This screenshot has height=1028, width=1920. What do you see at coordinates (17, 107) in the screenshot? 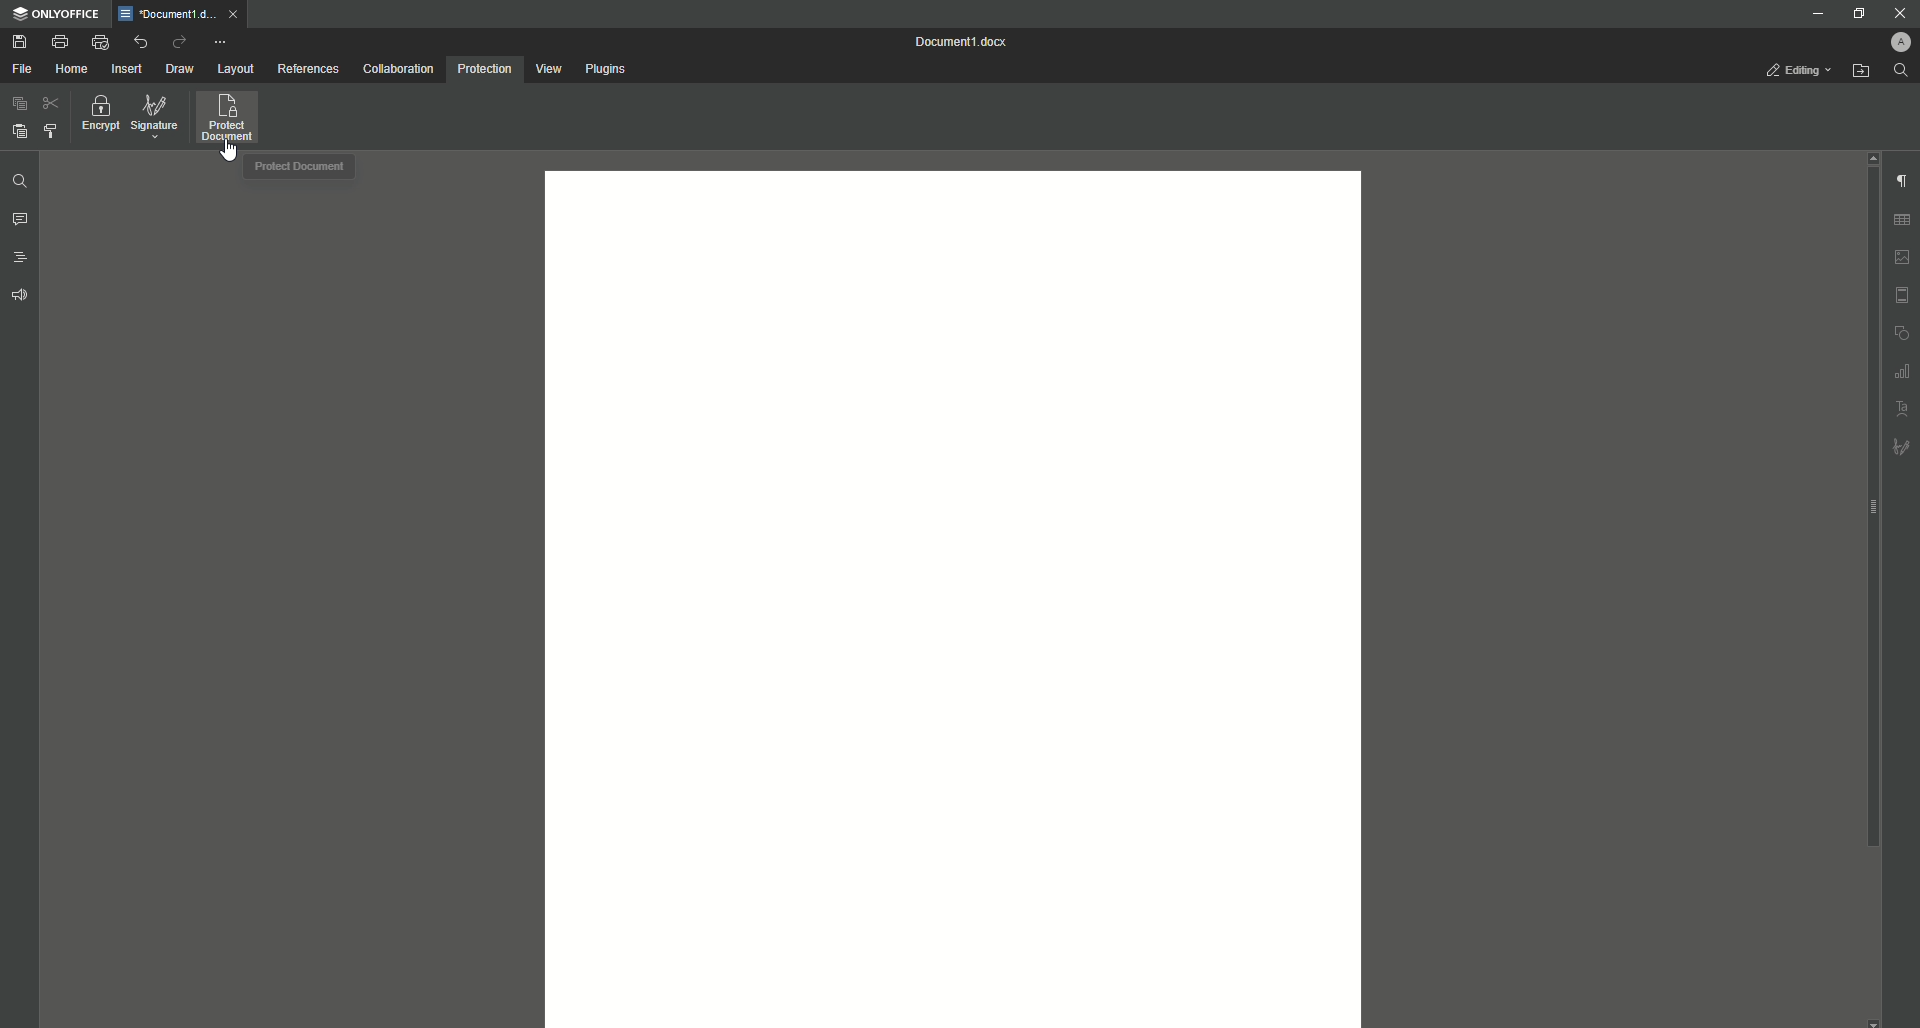
I see `Paste` at bounding box center [17, 107].